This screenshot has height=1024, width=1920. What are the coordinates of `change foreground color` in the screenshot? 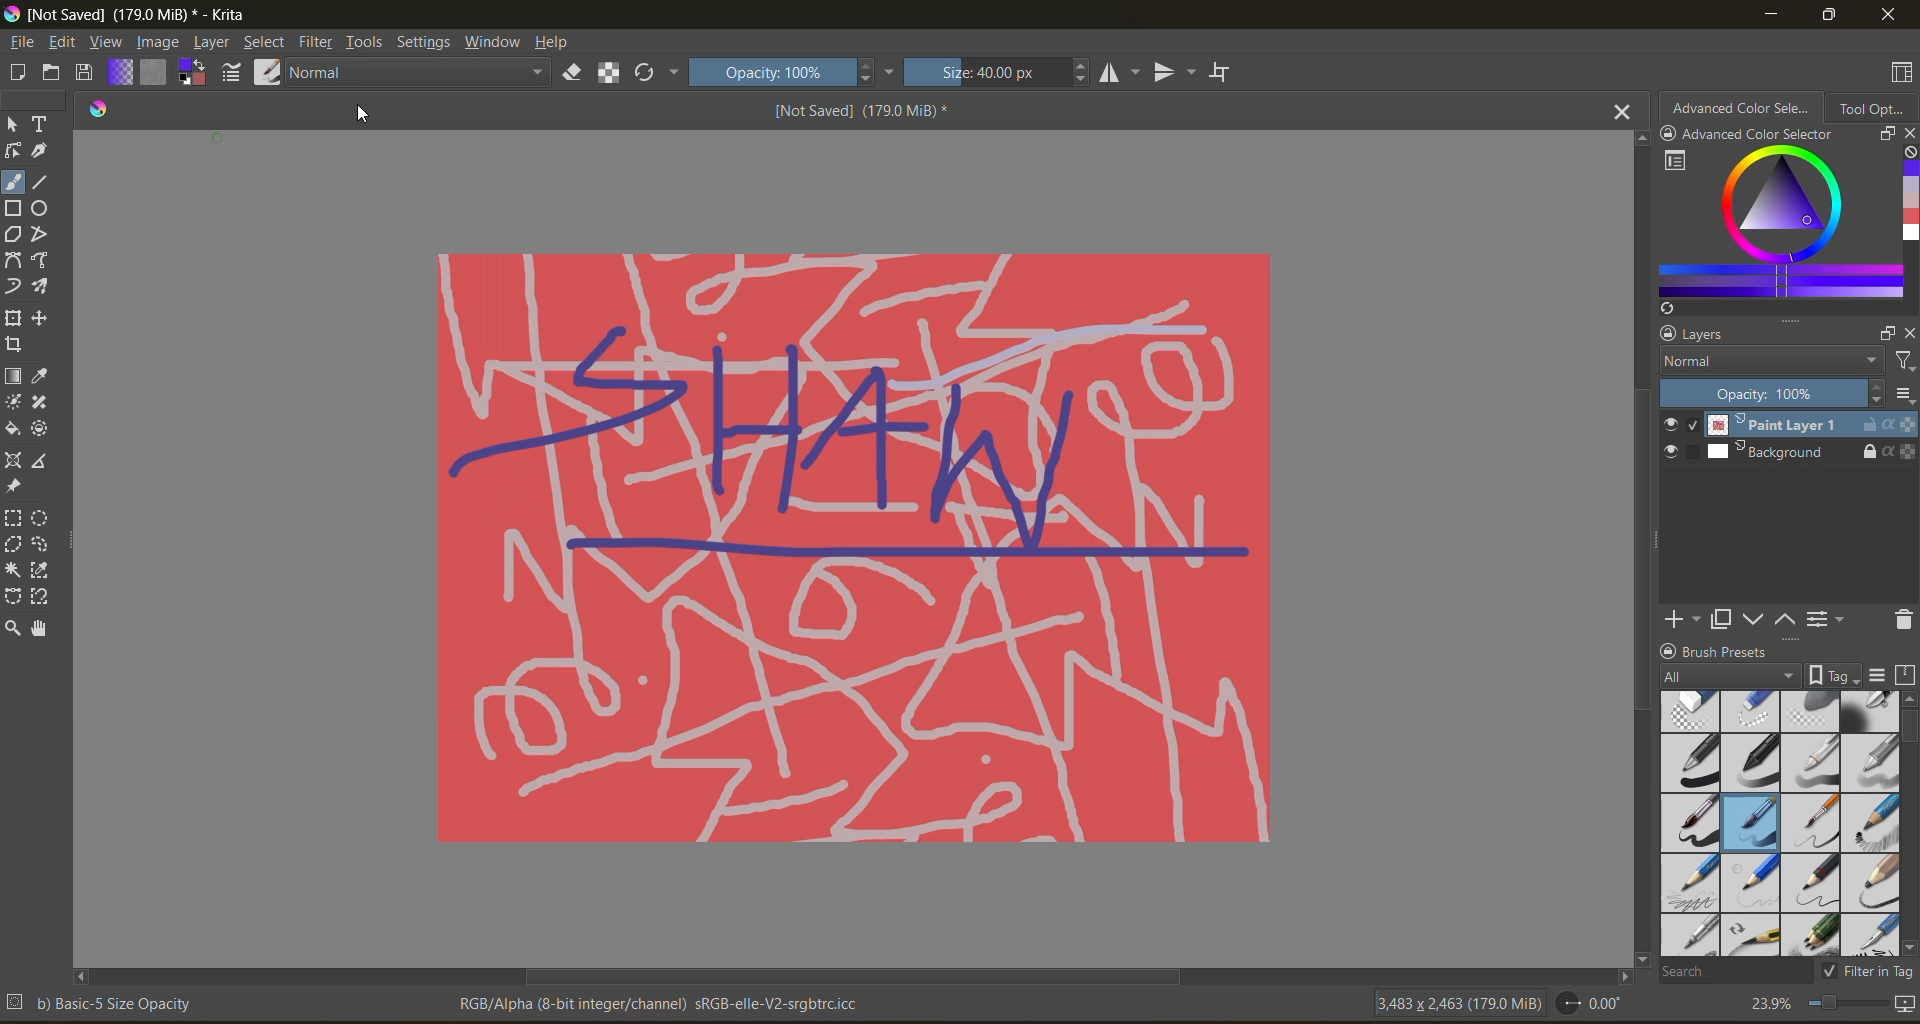 It's located at (197, 72).